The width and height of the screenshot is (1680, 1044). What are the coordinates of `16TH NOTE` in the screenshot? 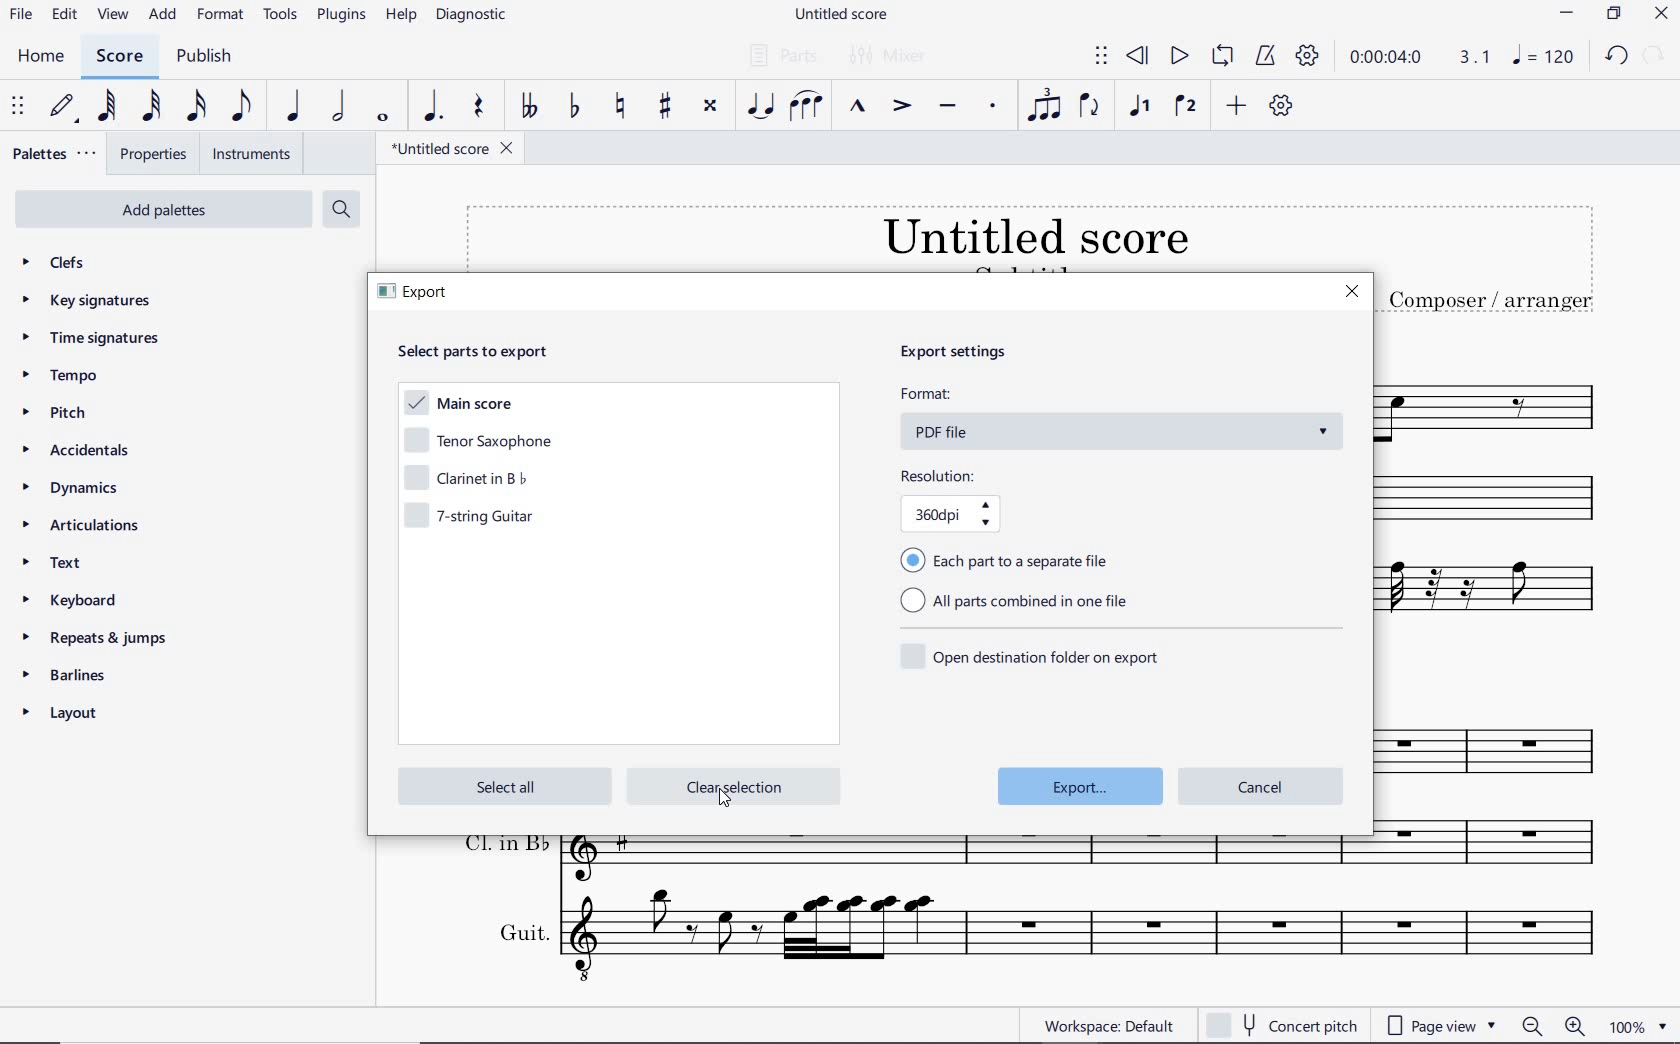 It's located at (198, 107).